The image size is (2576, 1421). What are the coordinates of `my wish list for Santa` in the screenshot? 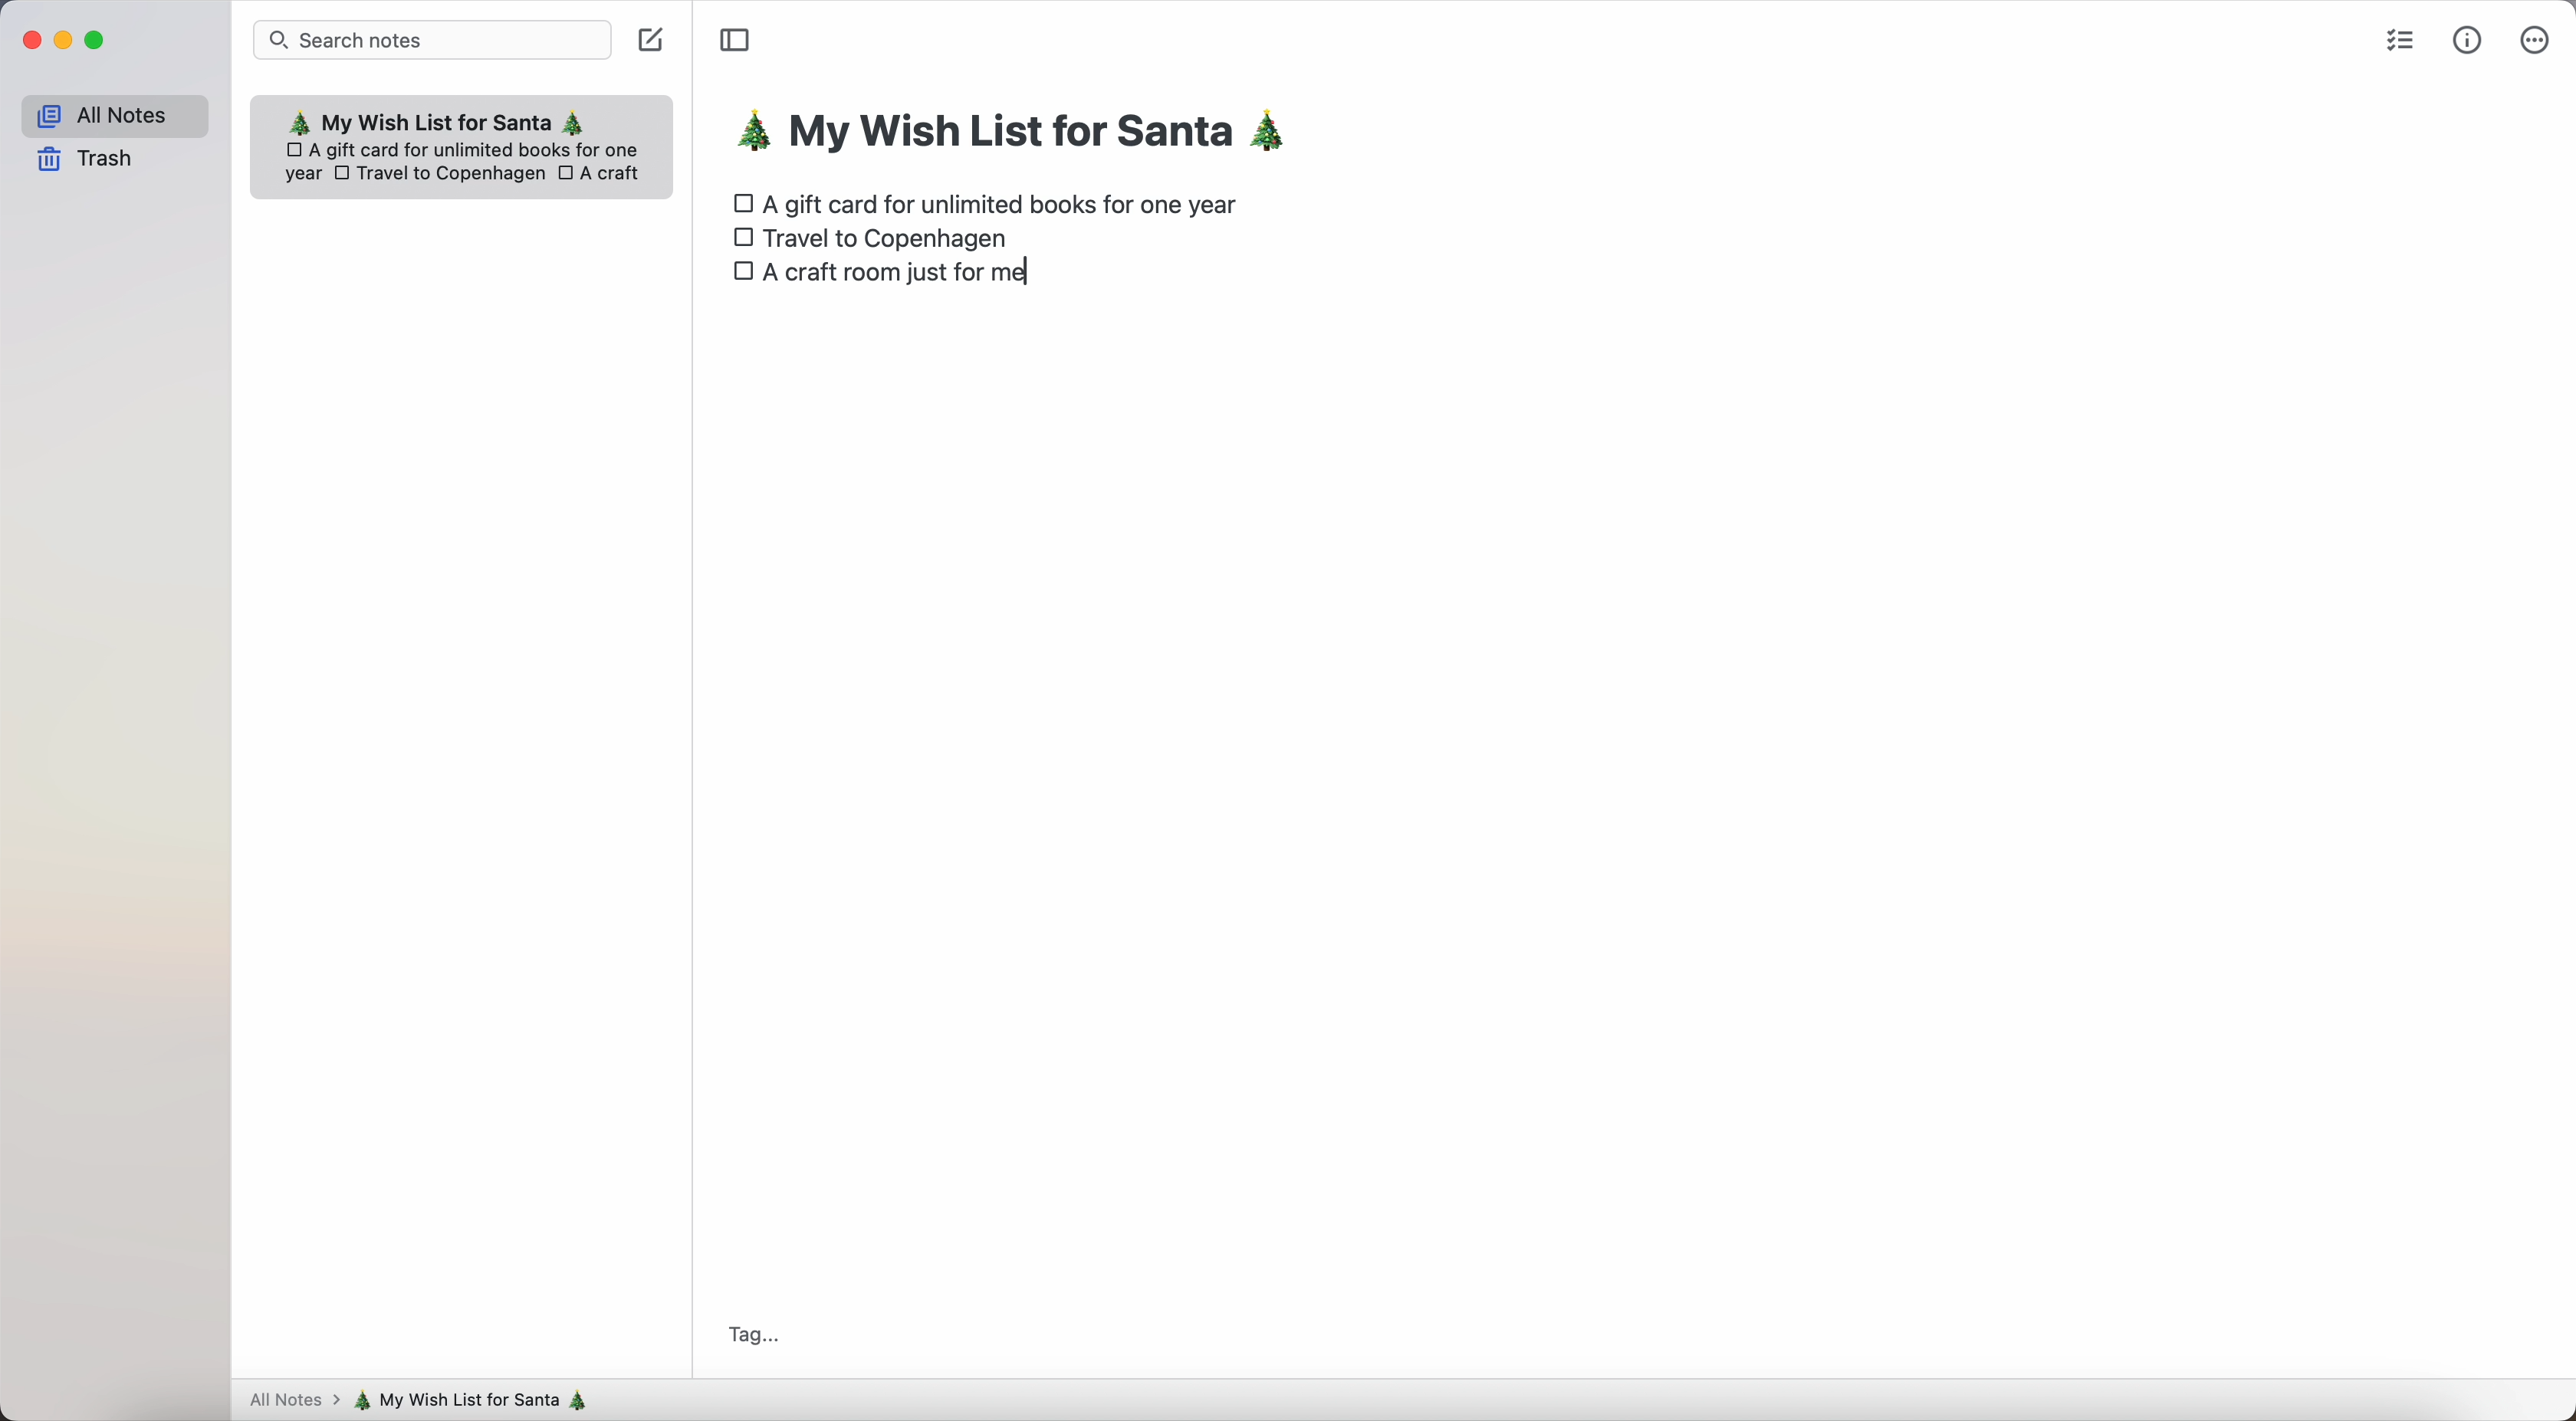 It's located at (1023, 135).